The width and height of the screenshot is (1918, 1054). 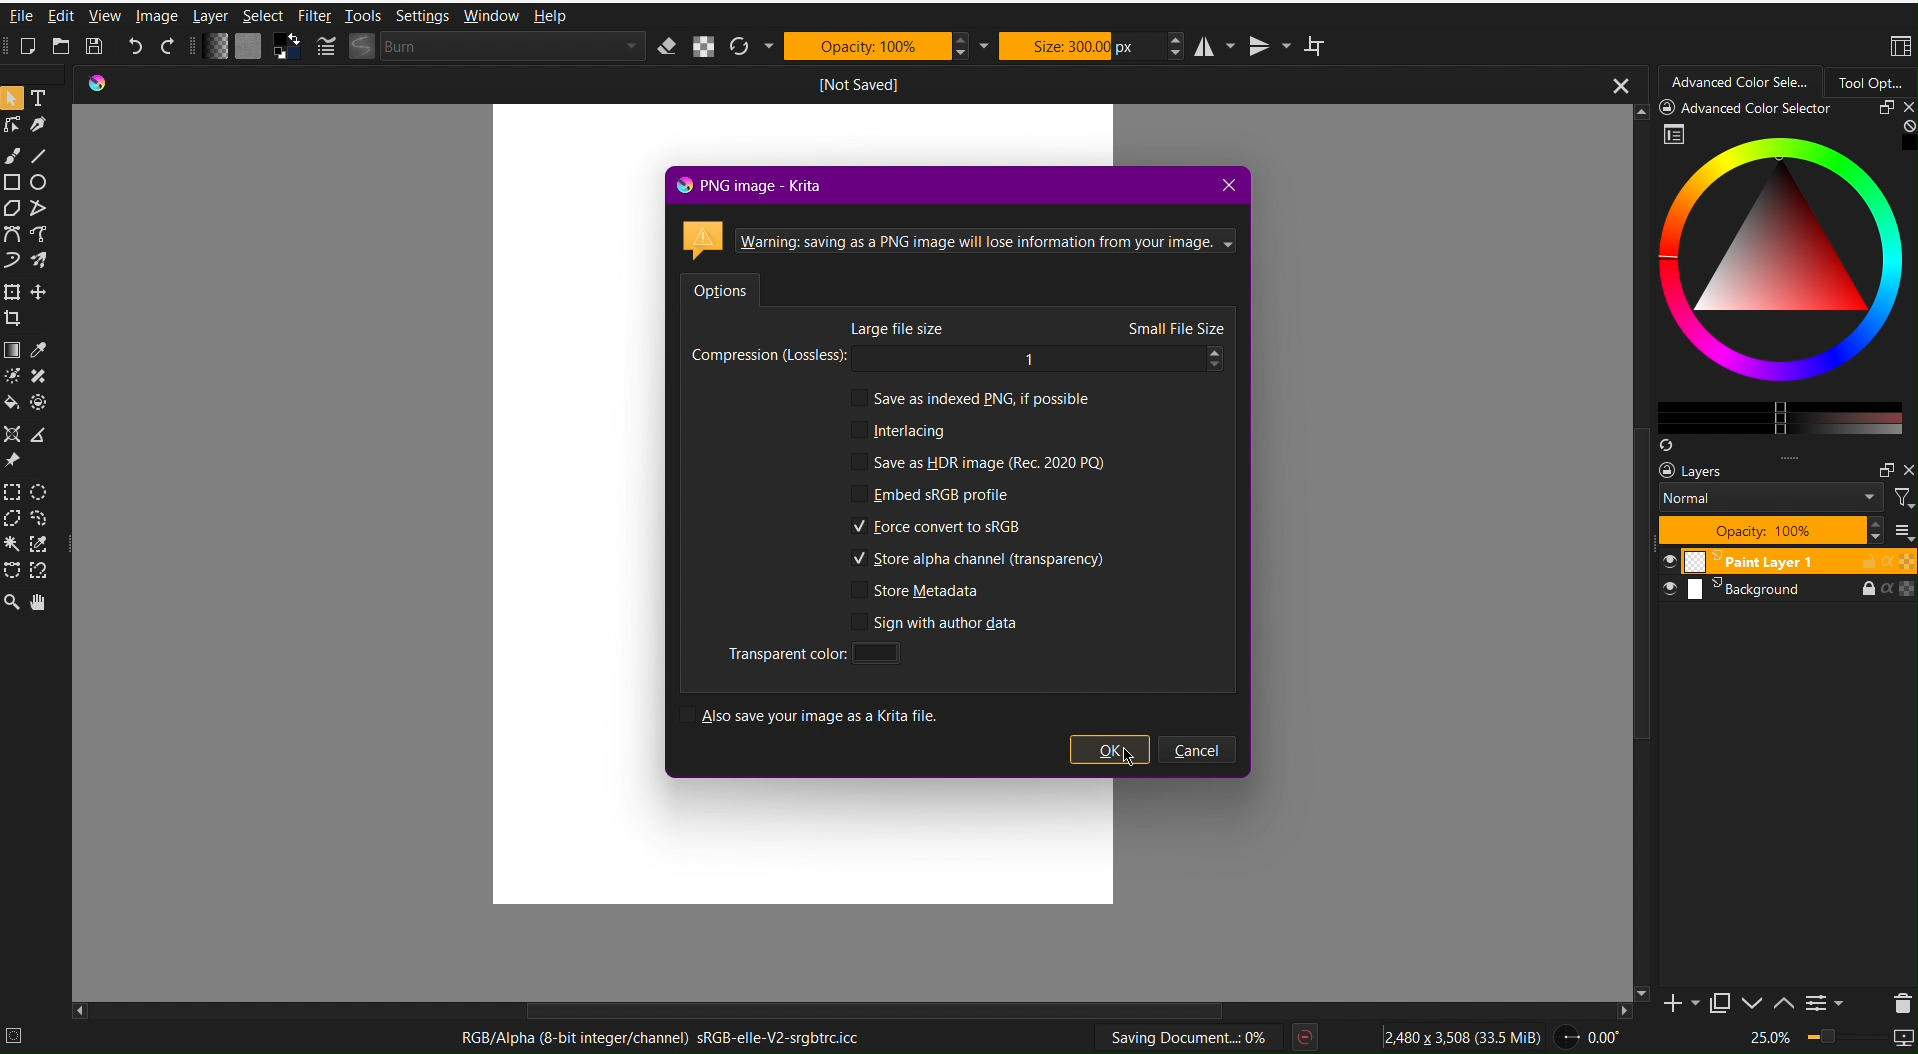 I want to click on Workspace, so click(x=1899, y=48).